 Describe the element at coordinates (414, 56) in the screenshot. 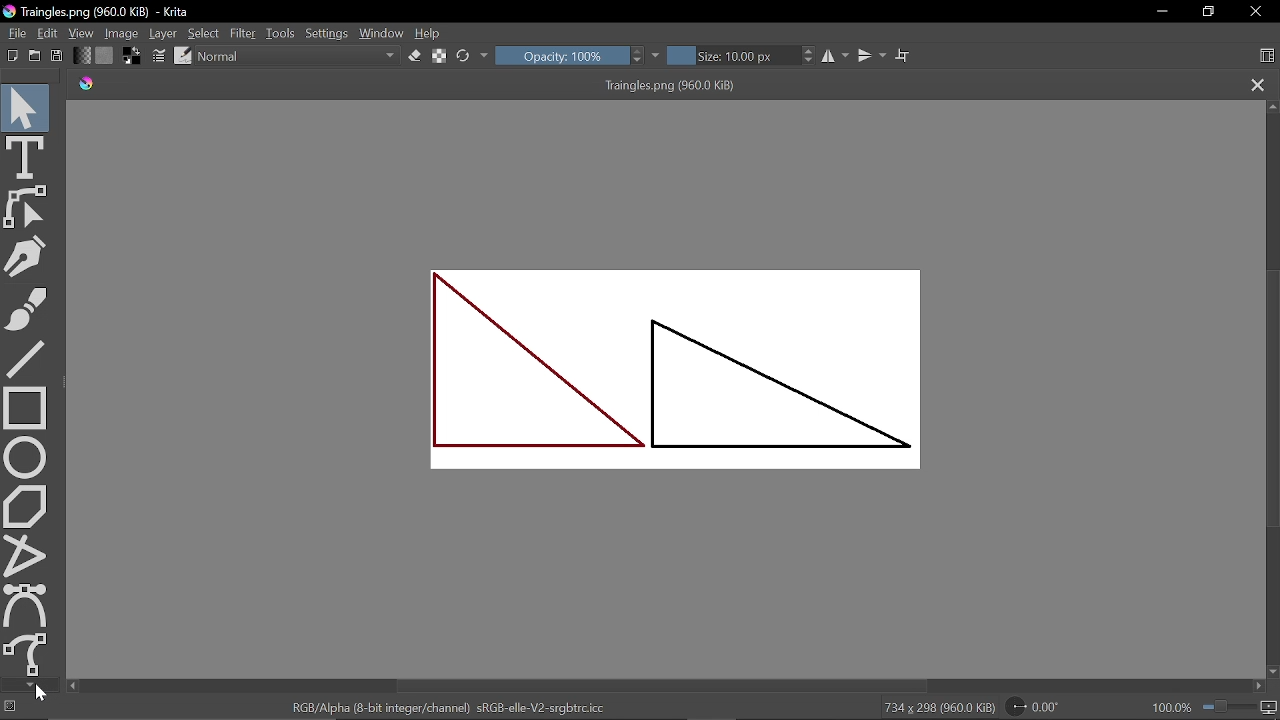

I see `Eraser` at that location.